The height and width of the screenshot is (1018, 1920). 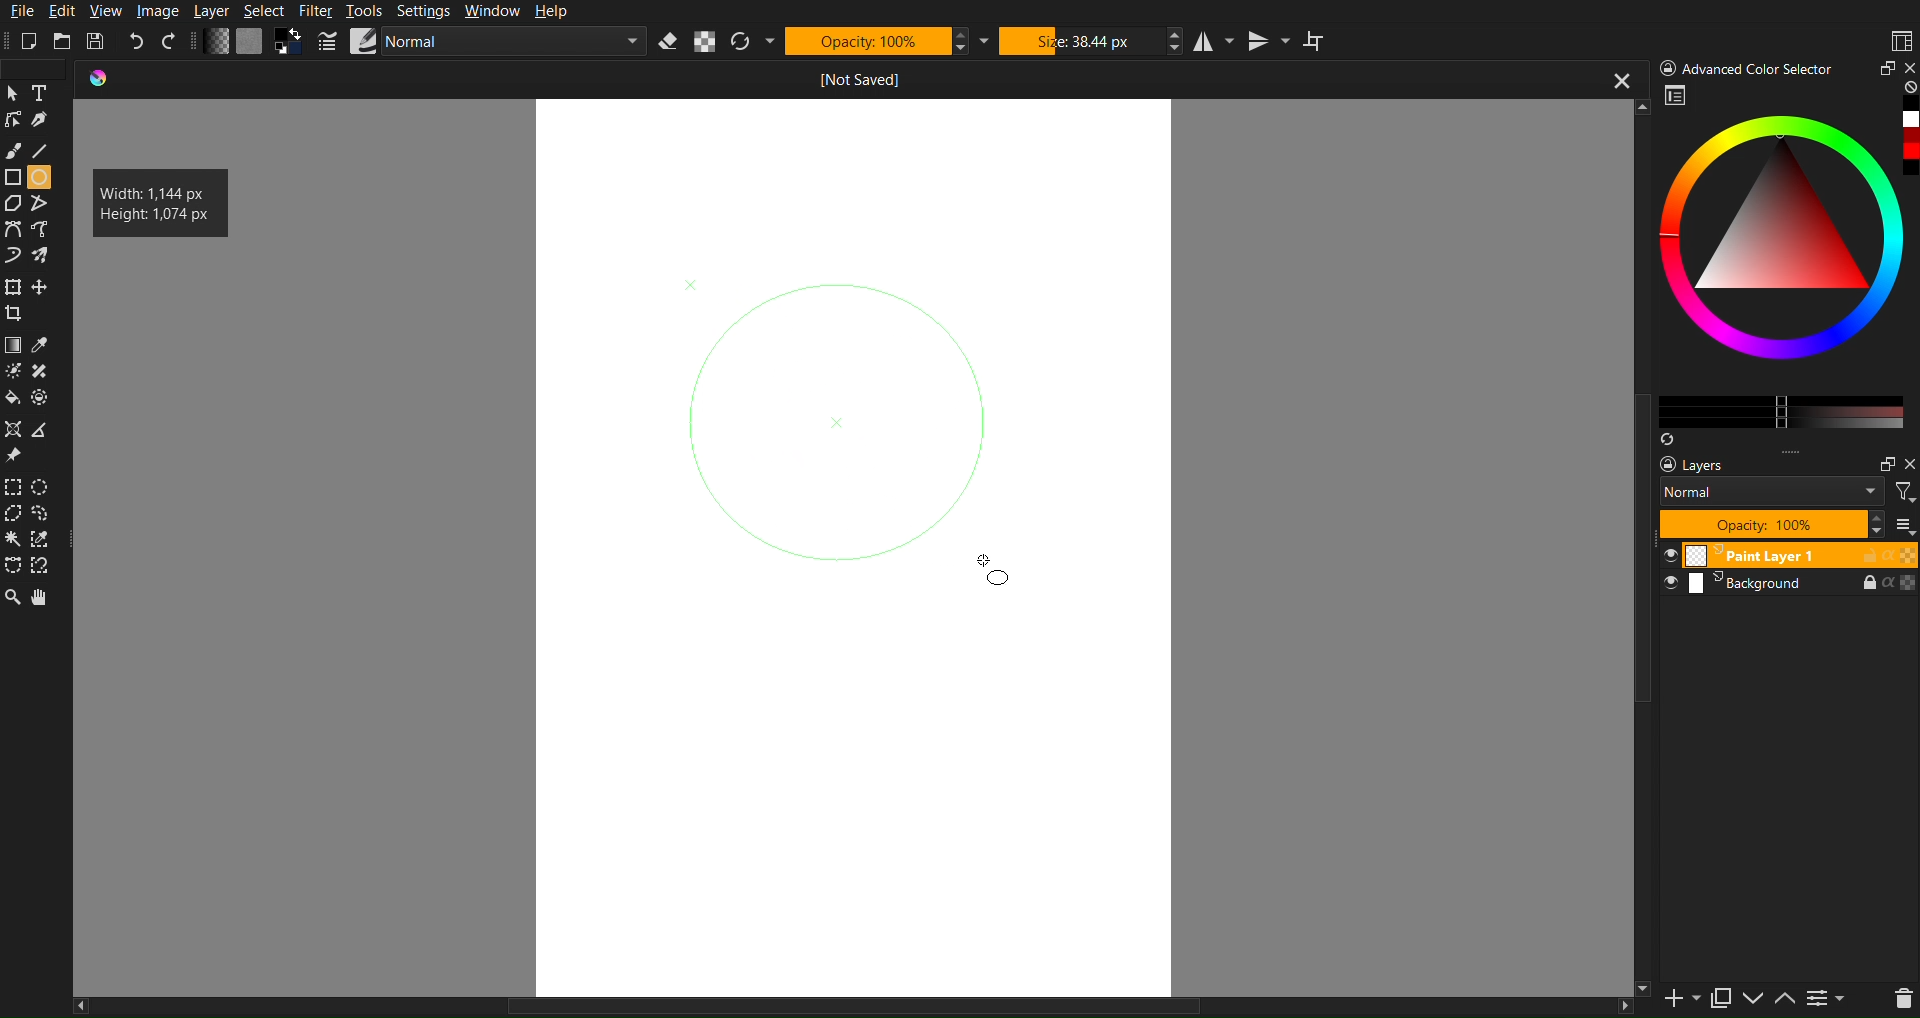 What do you see at coordinates (19, 12) in the screenshot?
I see `File` at bounding box center [19, 12].